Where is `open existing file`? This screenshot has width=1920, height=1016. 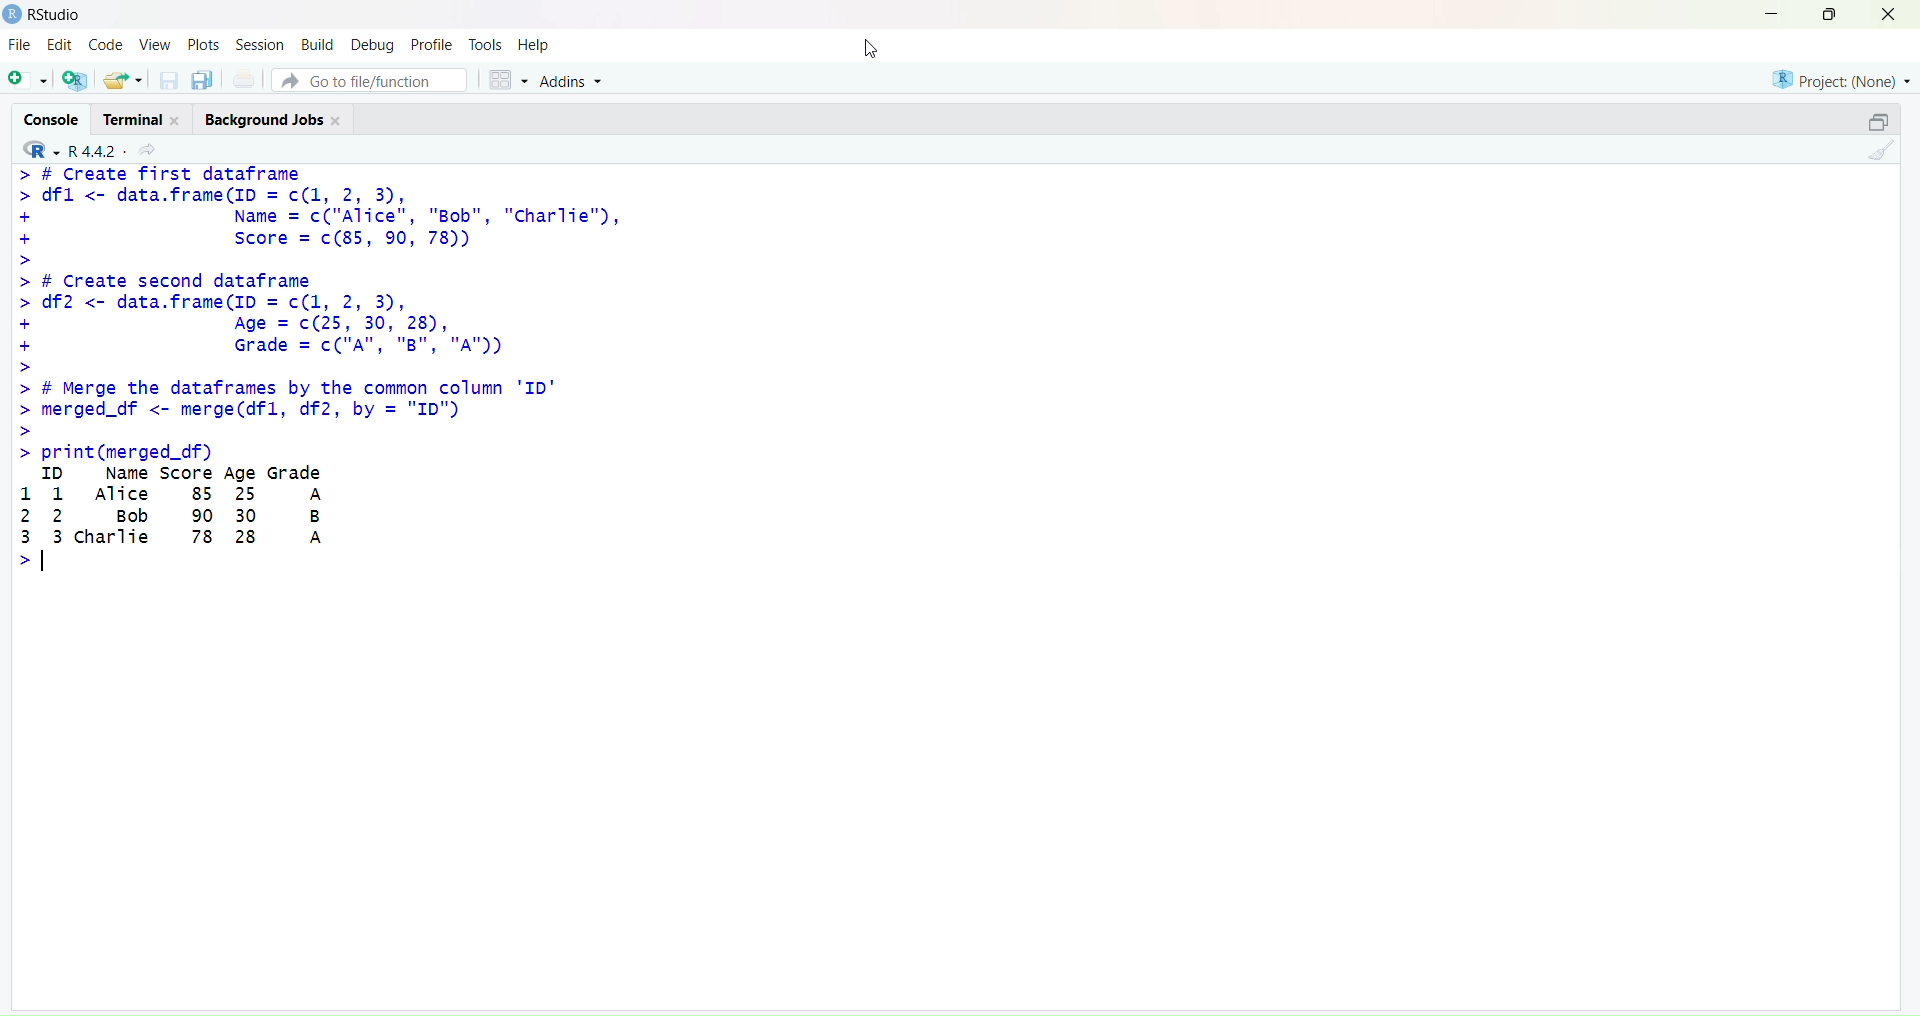 open existing file is located at coordinates (126, 80).